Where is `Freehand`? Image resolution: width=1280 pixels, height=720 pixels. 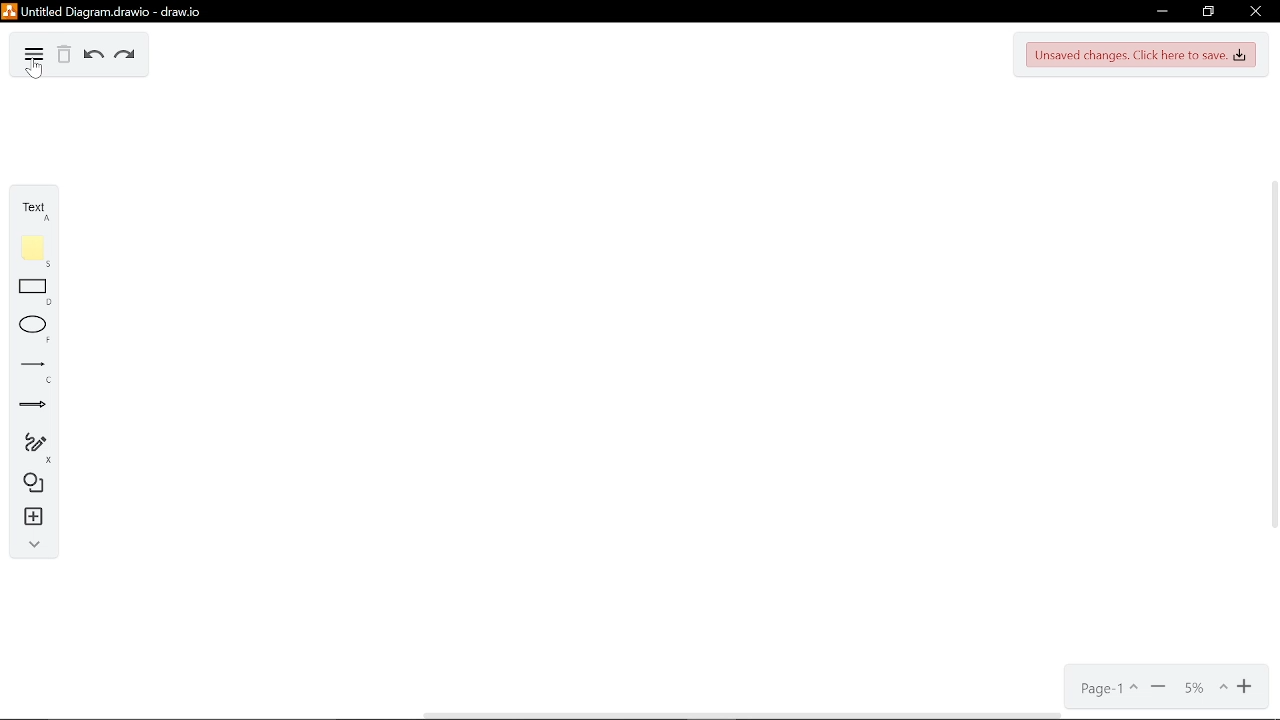 Freehand is located at coordinates (28, 446).